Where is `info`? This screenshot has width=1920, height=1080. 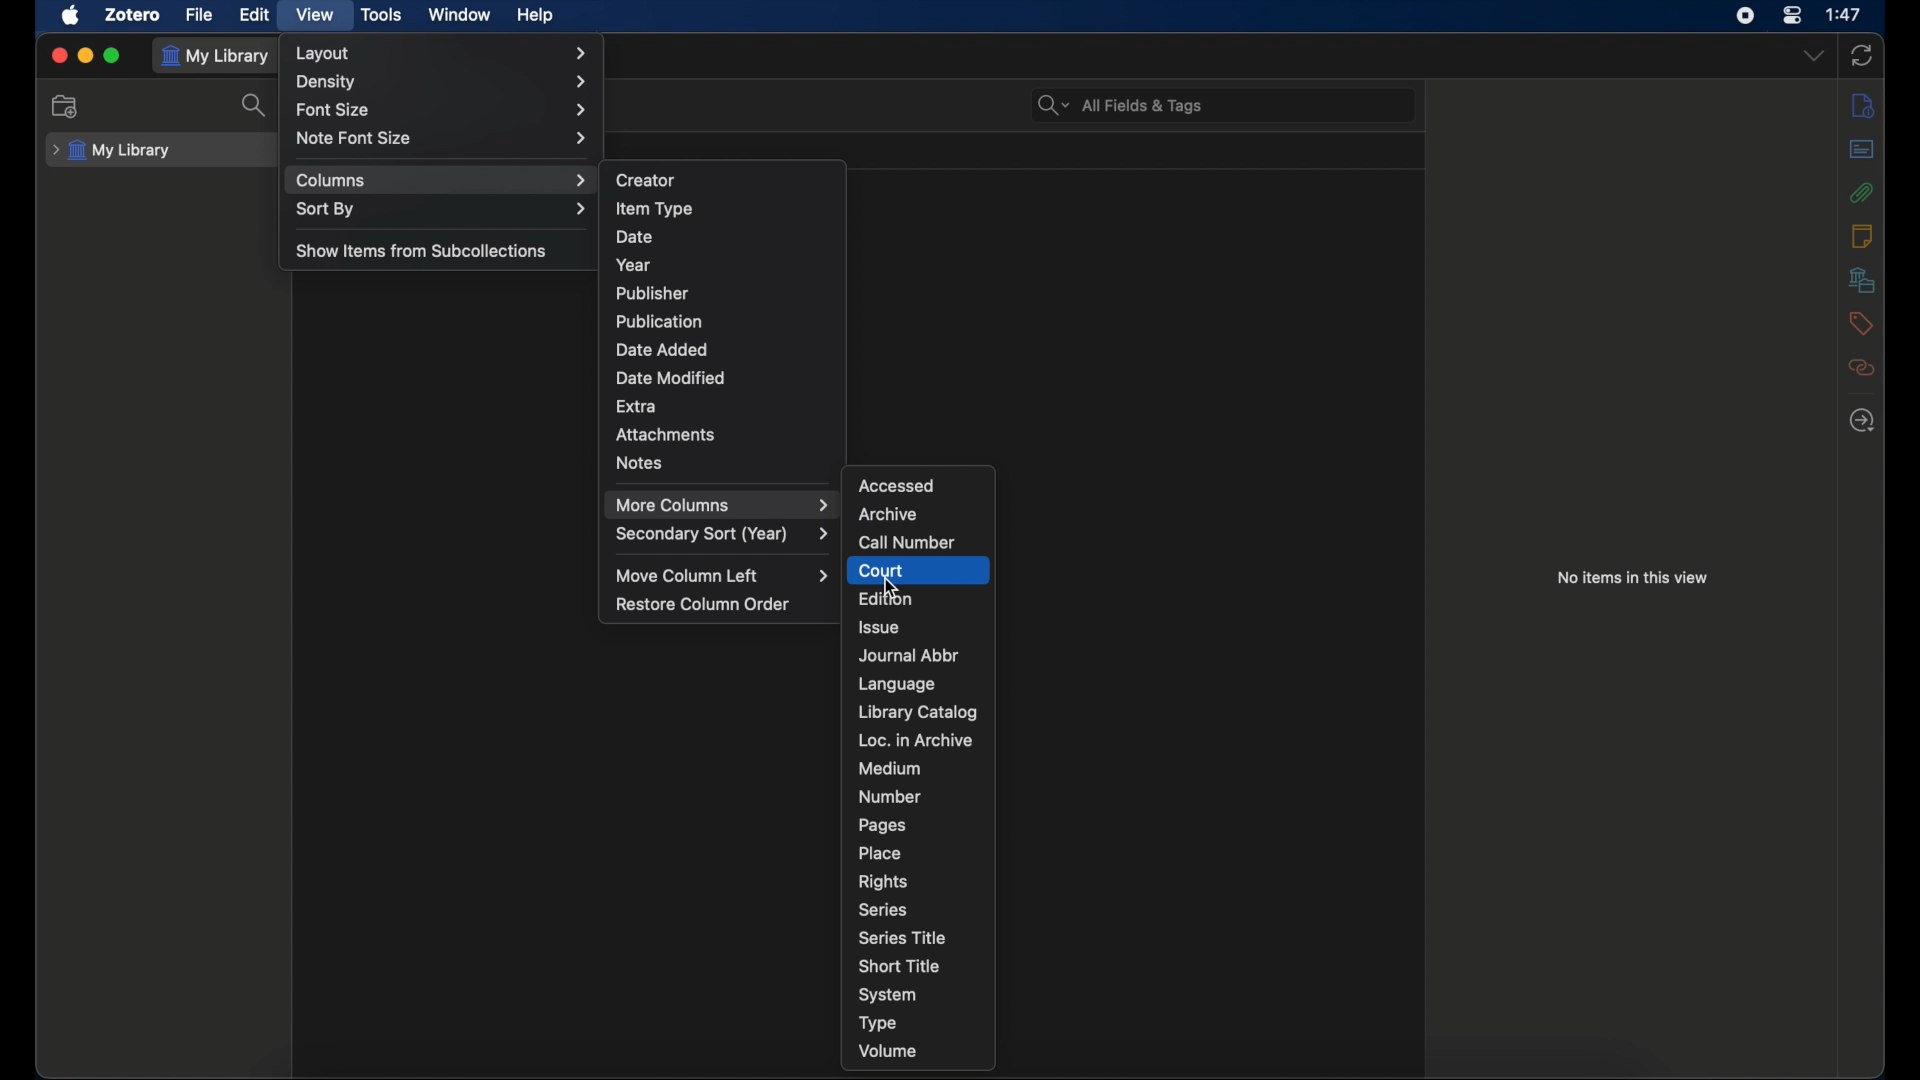
info is located at coordinates (1864, 106).